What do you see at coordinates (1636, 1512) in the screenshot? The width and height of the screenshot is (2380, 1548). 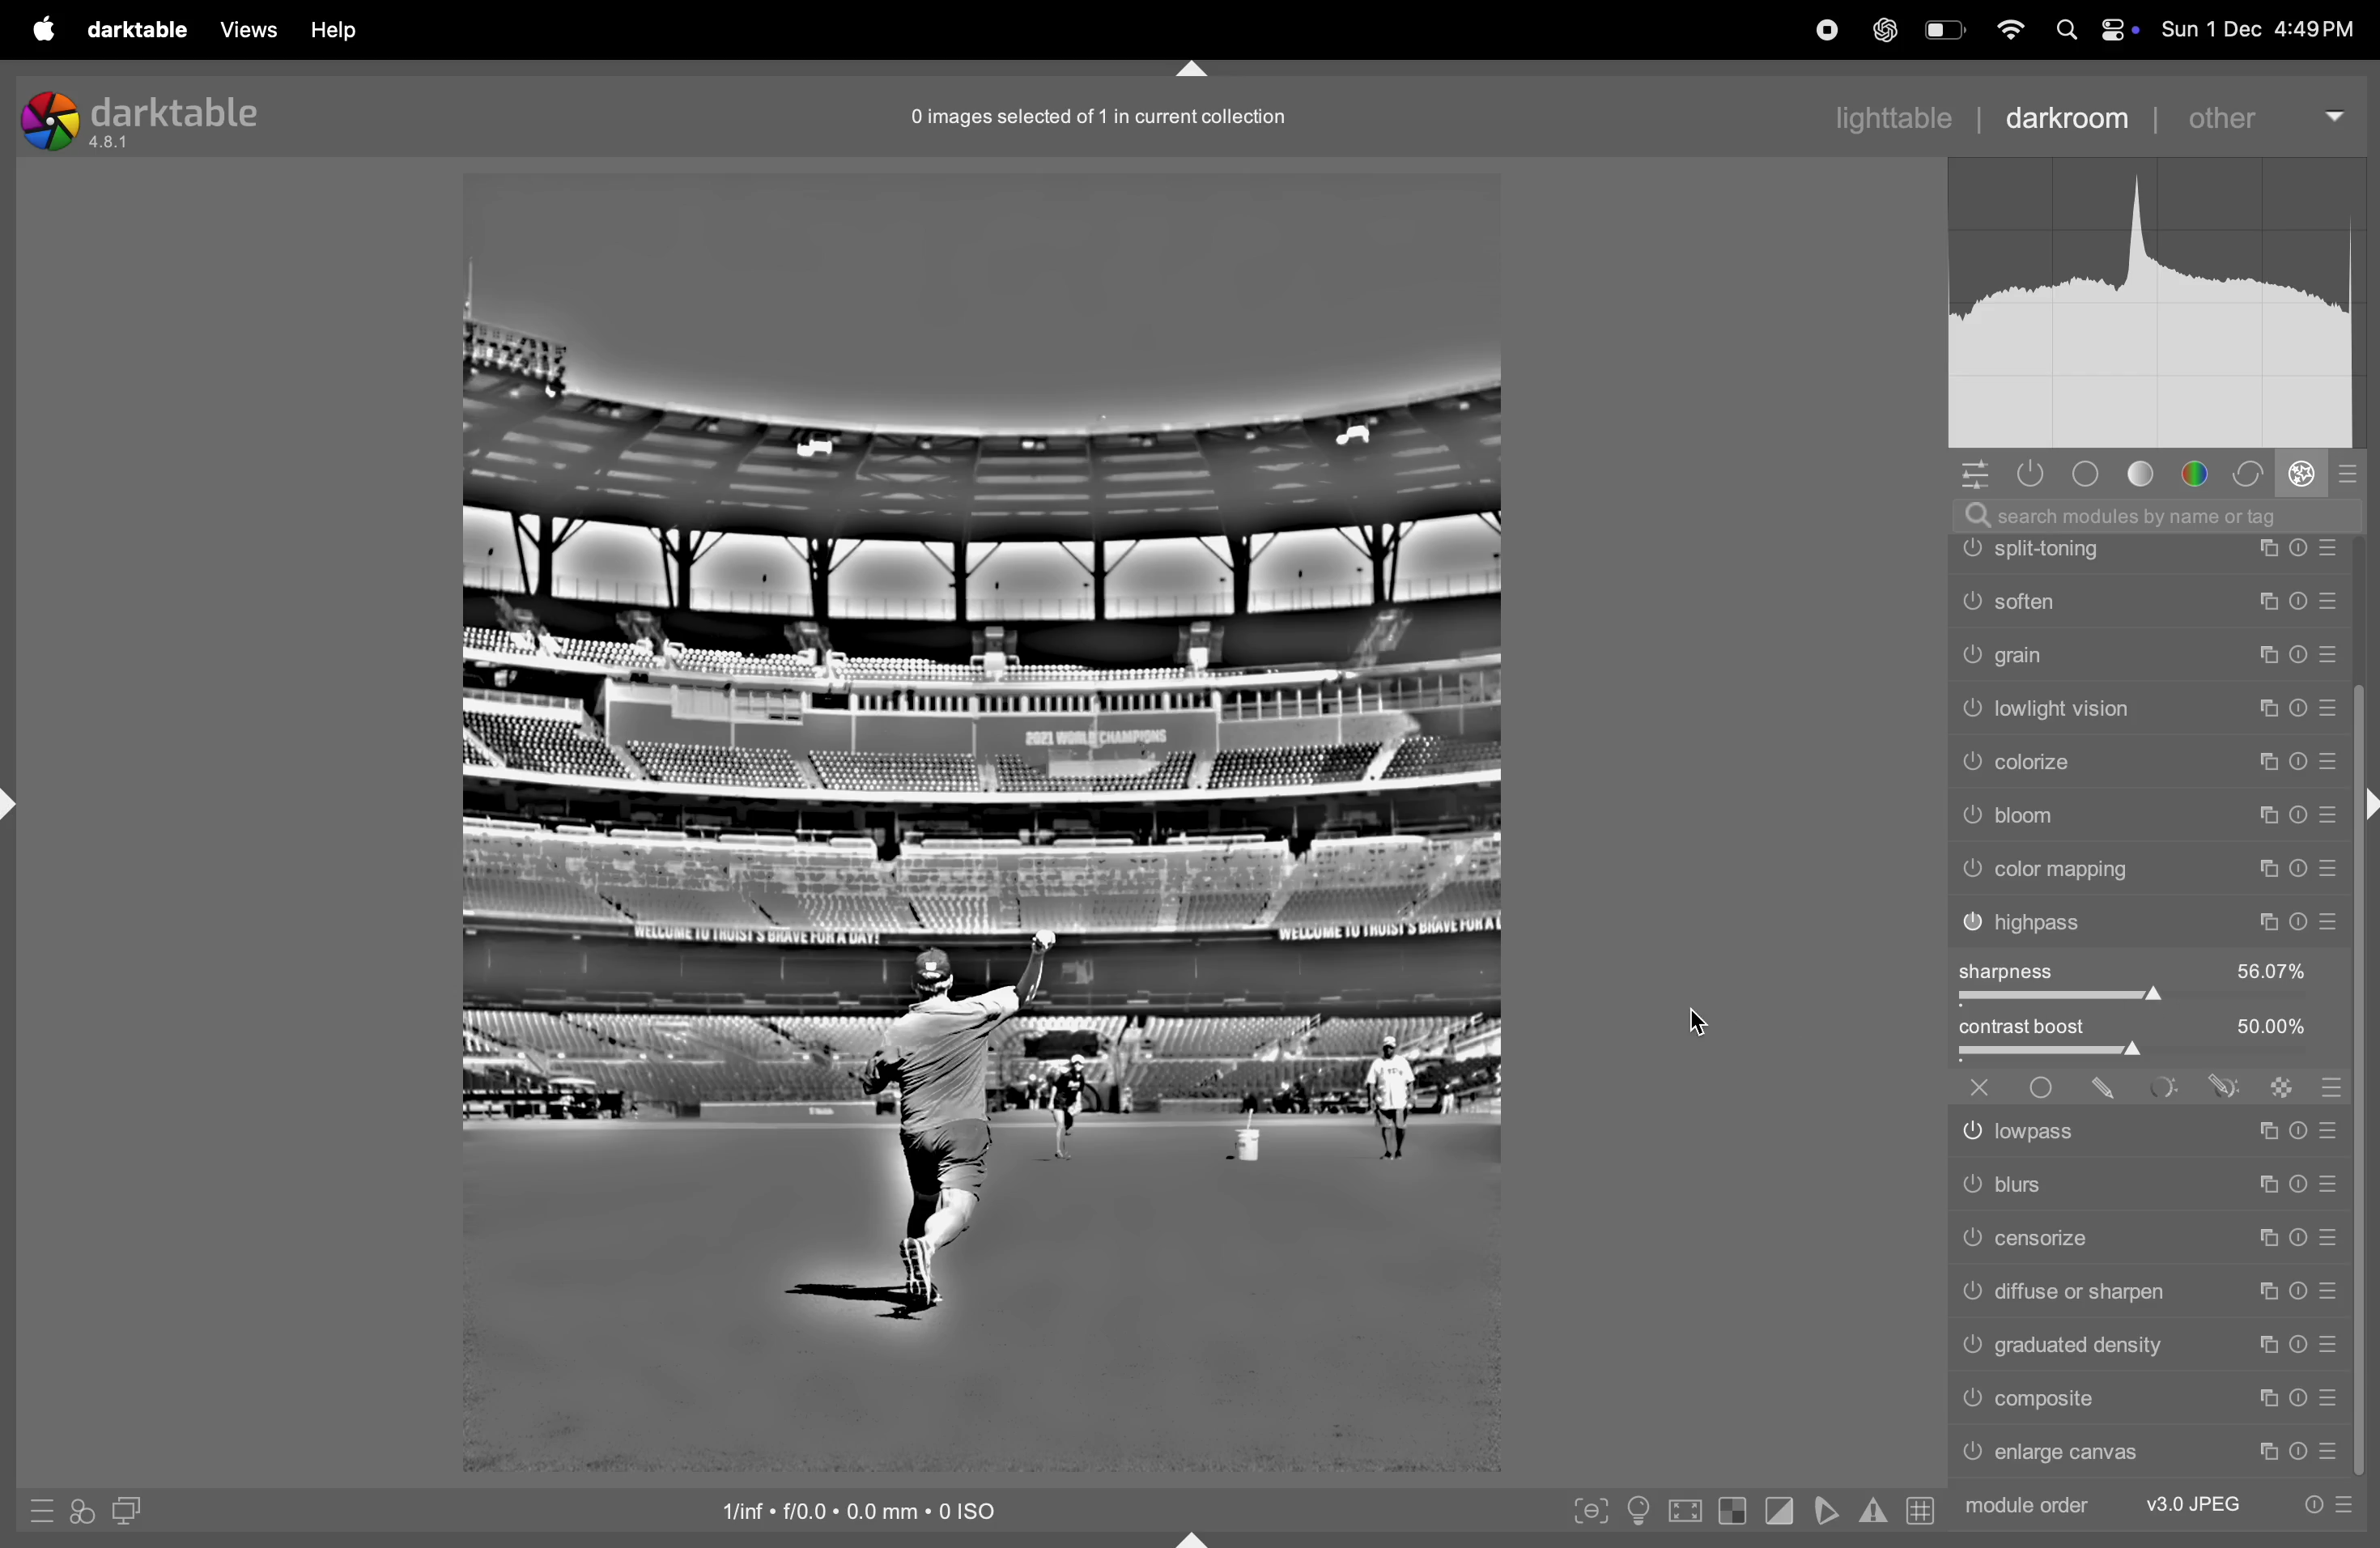 I see `toggle iso` at bounding box center [1636, 1512].